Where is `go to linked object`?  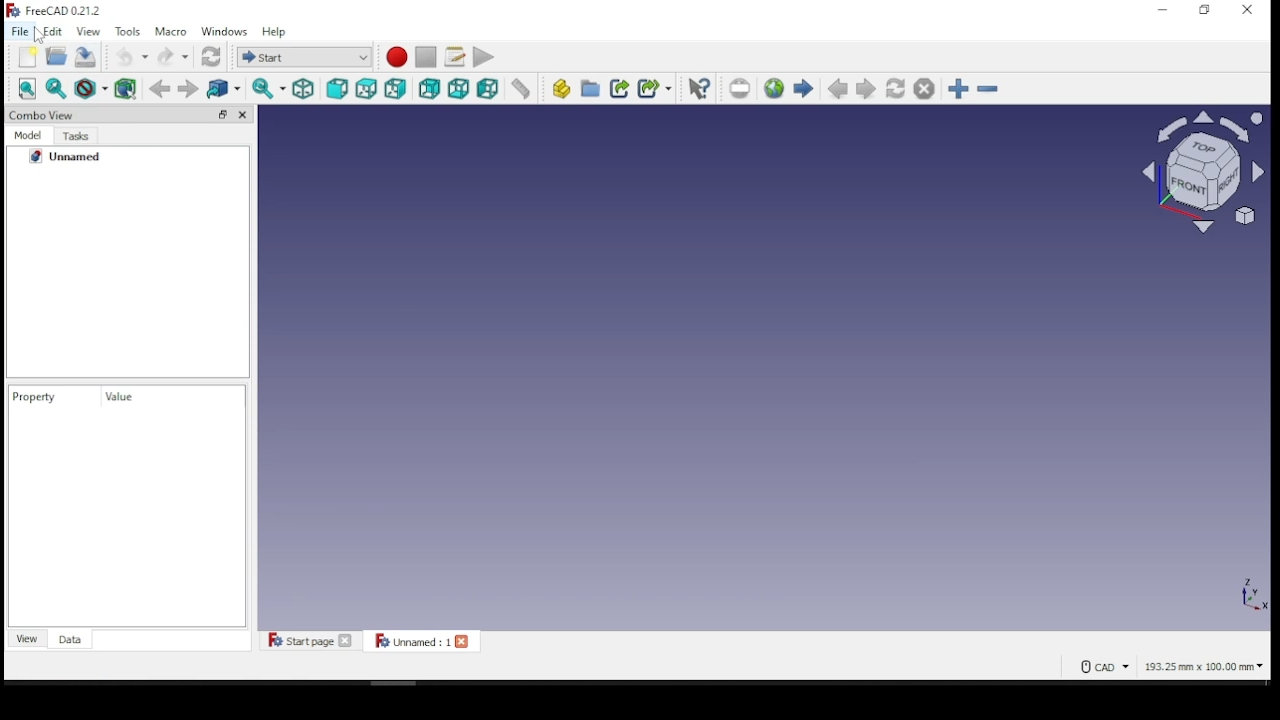 go to linked object is located at coordinates (224, 88).